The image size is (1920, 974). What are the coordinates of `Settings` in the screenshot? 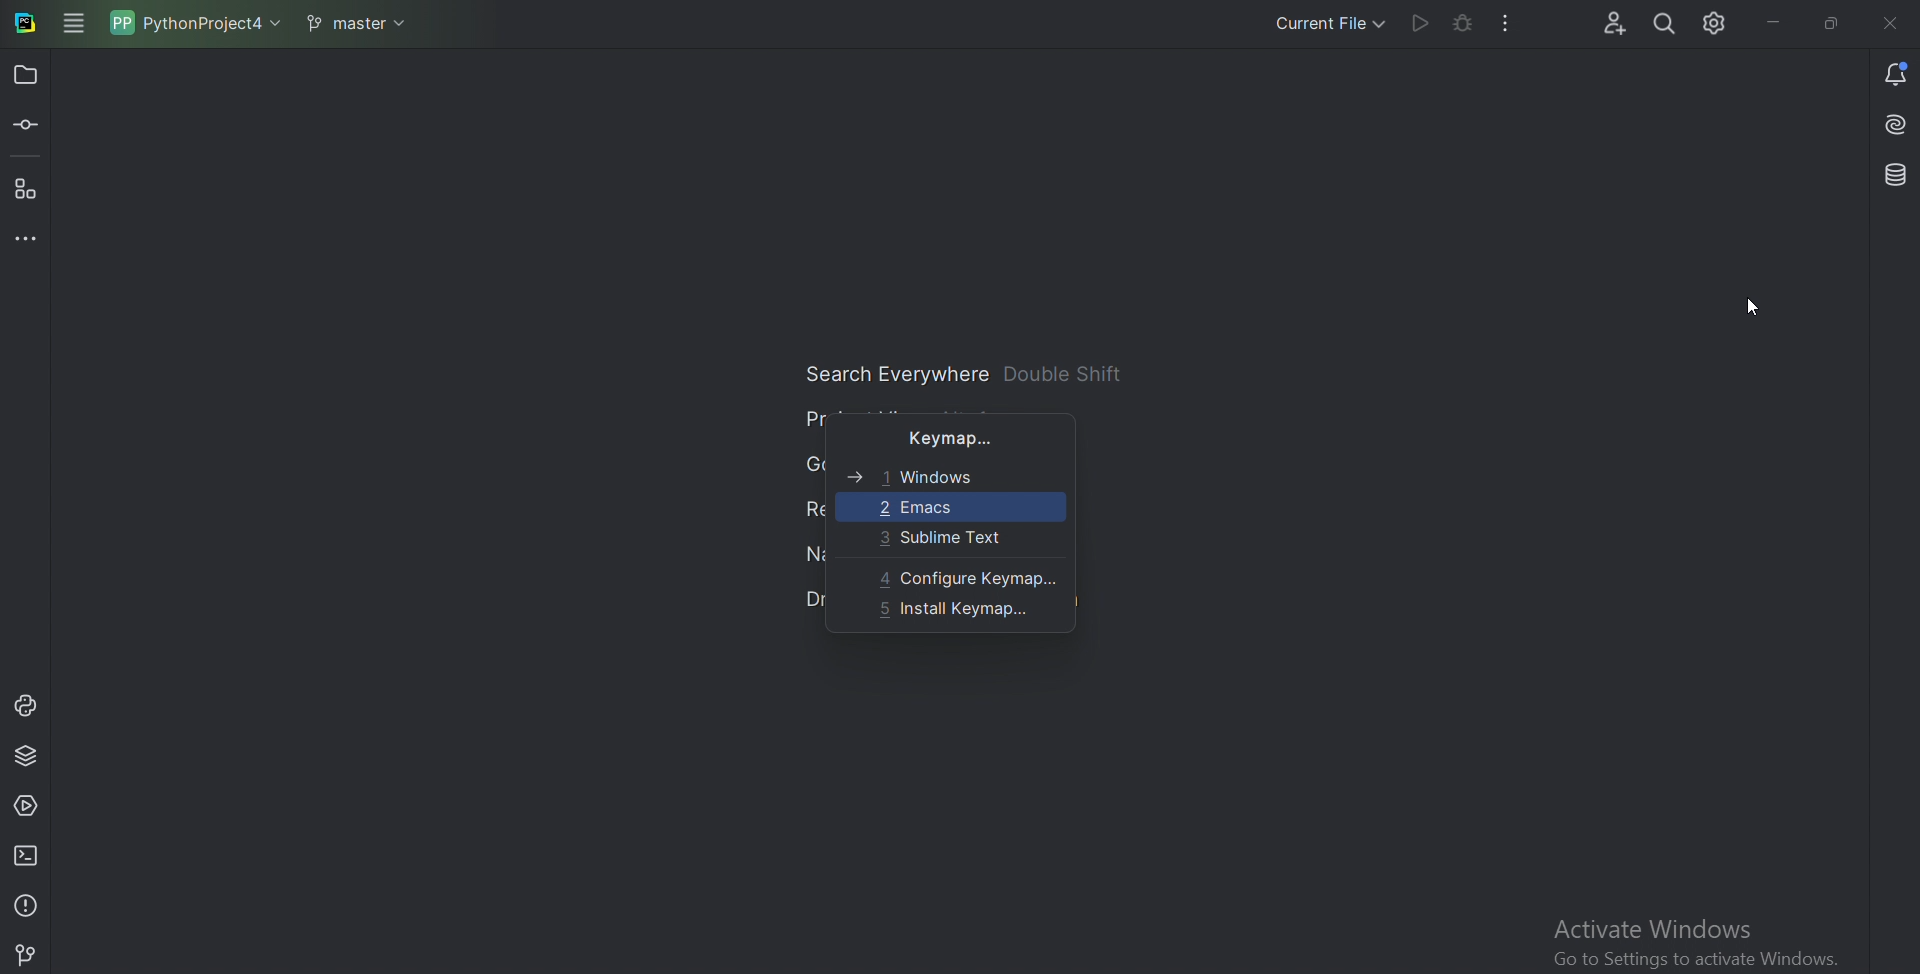 It's located at (1718, 22).